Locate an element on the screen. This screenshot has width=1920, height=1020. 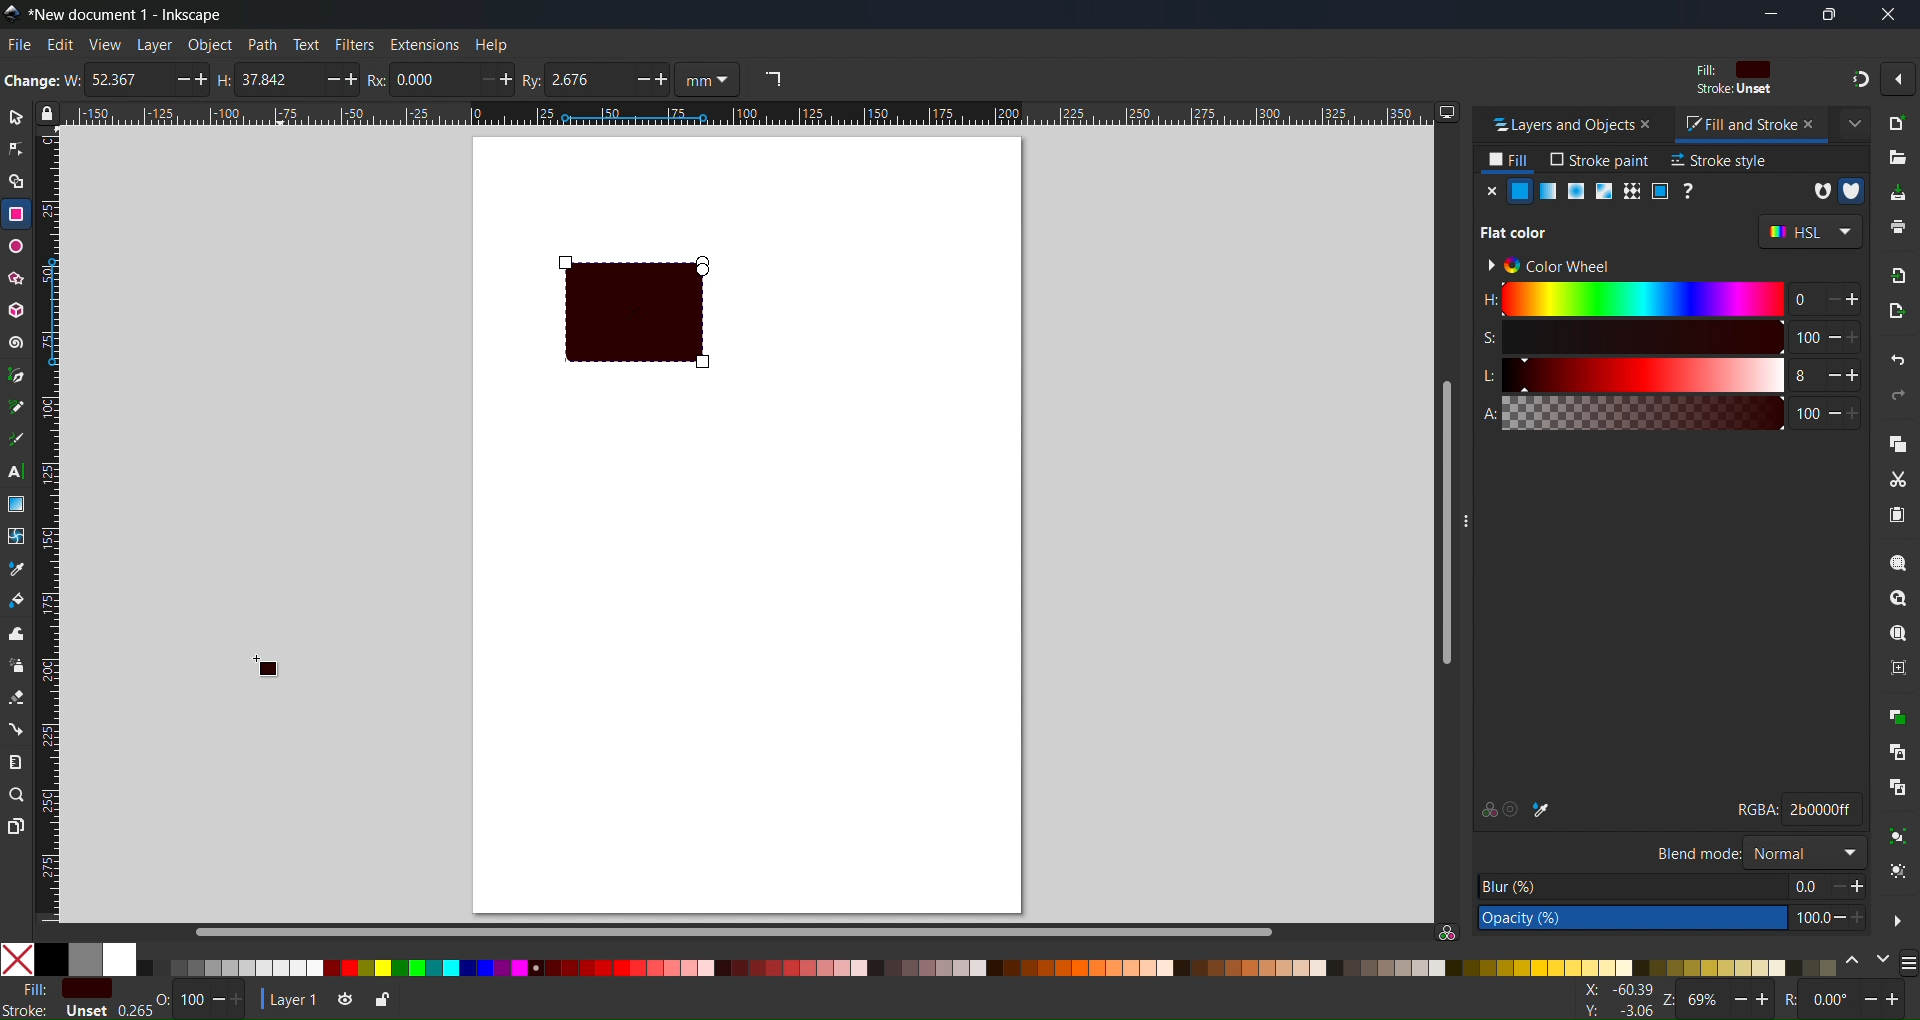
Color wheel is located at coordinates (1557, 263).